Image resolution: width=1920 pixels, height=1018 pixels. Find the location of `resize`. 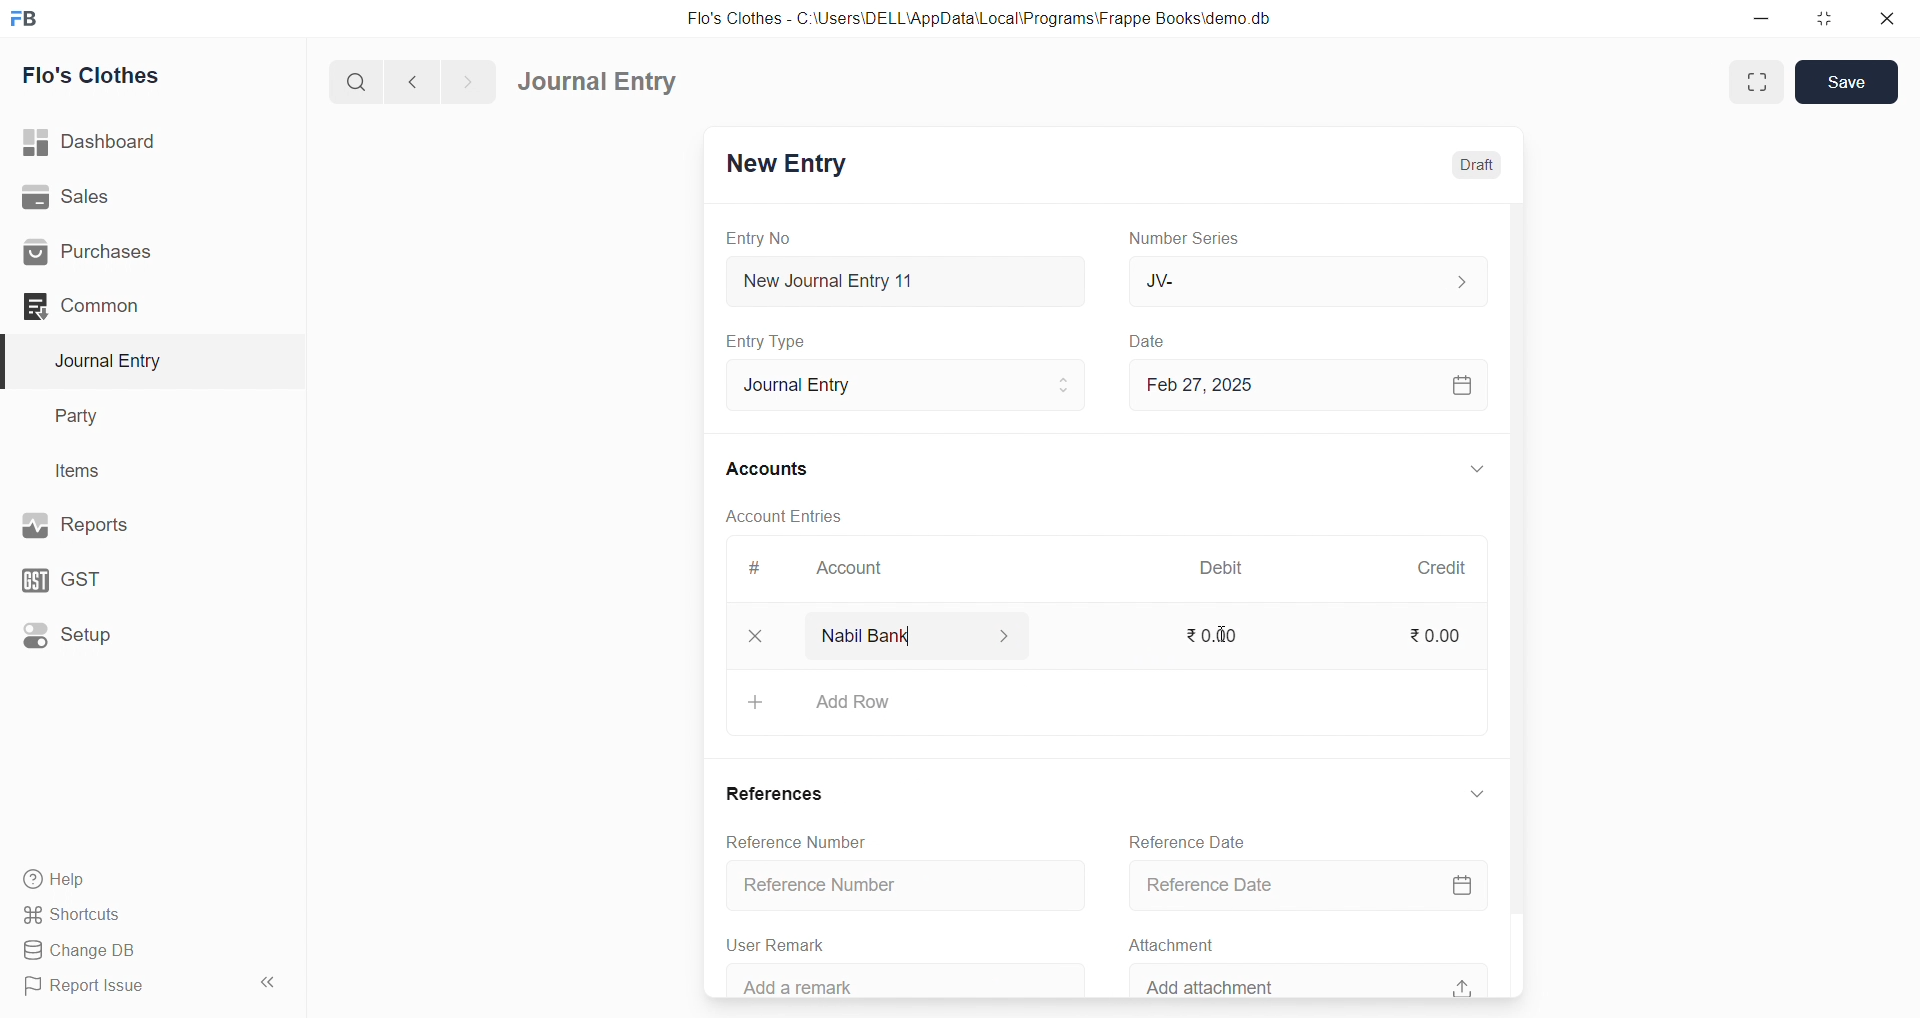

resize is located at coordinates (1824, 17).